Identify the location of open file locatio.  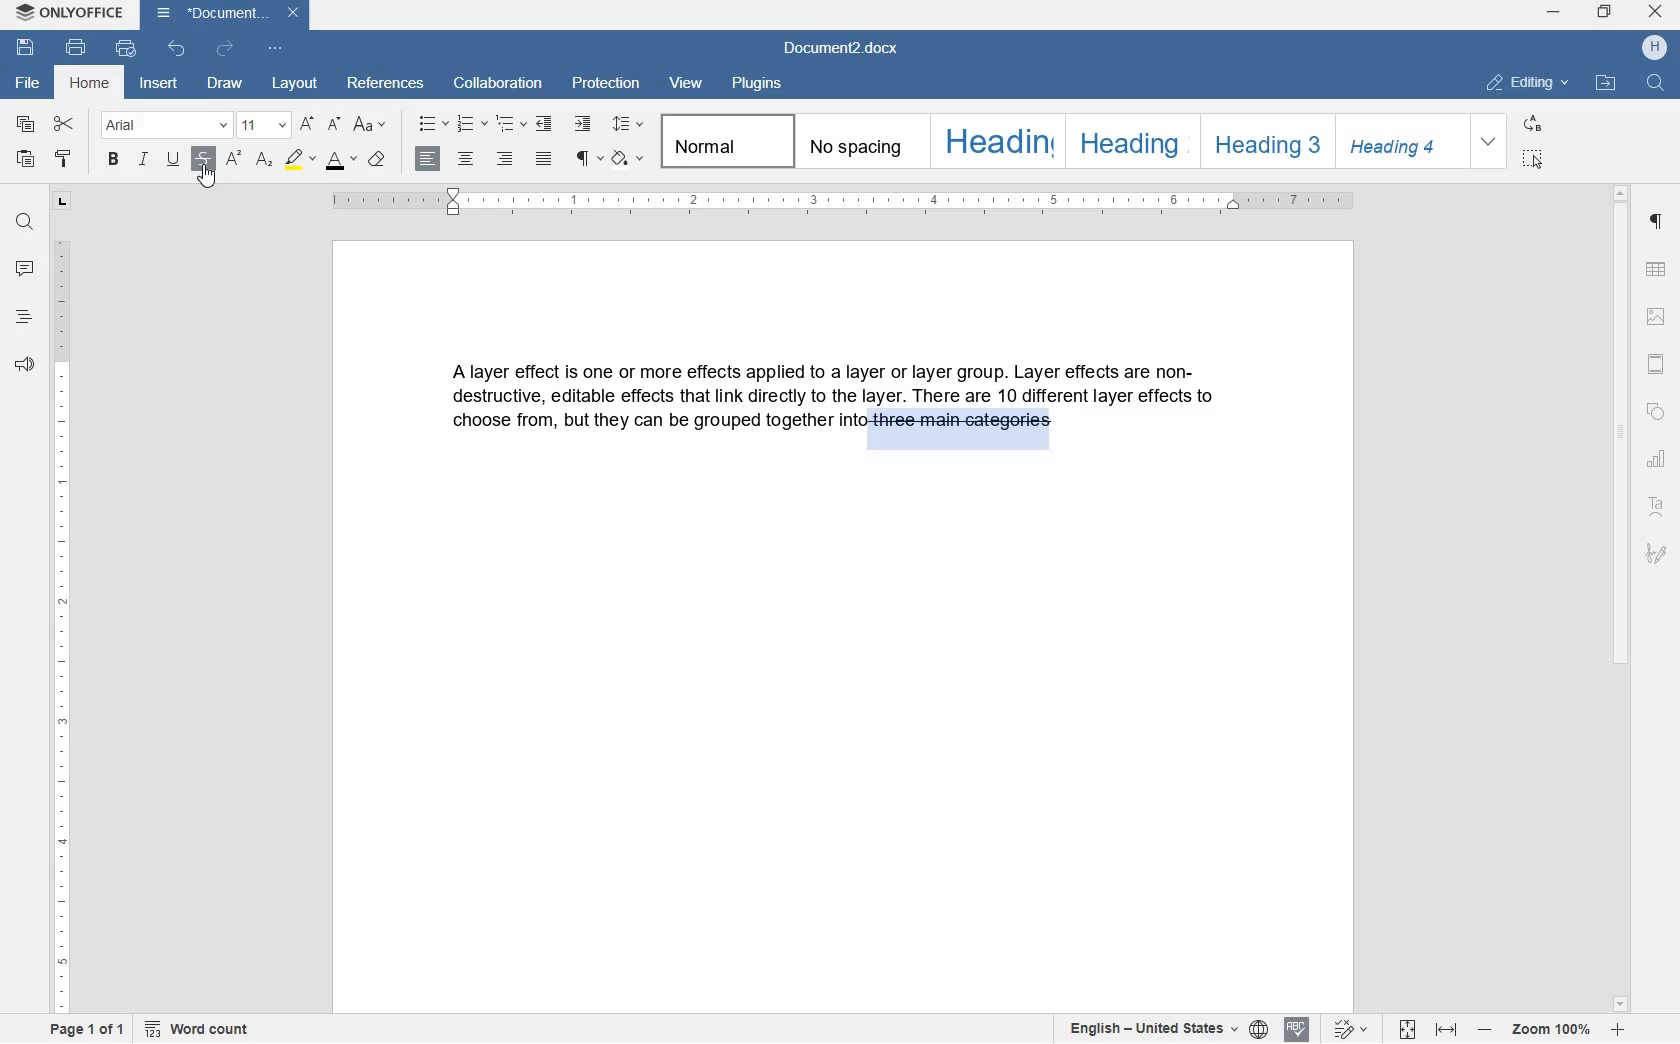
(1605, 83).